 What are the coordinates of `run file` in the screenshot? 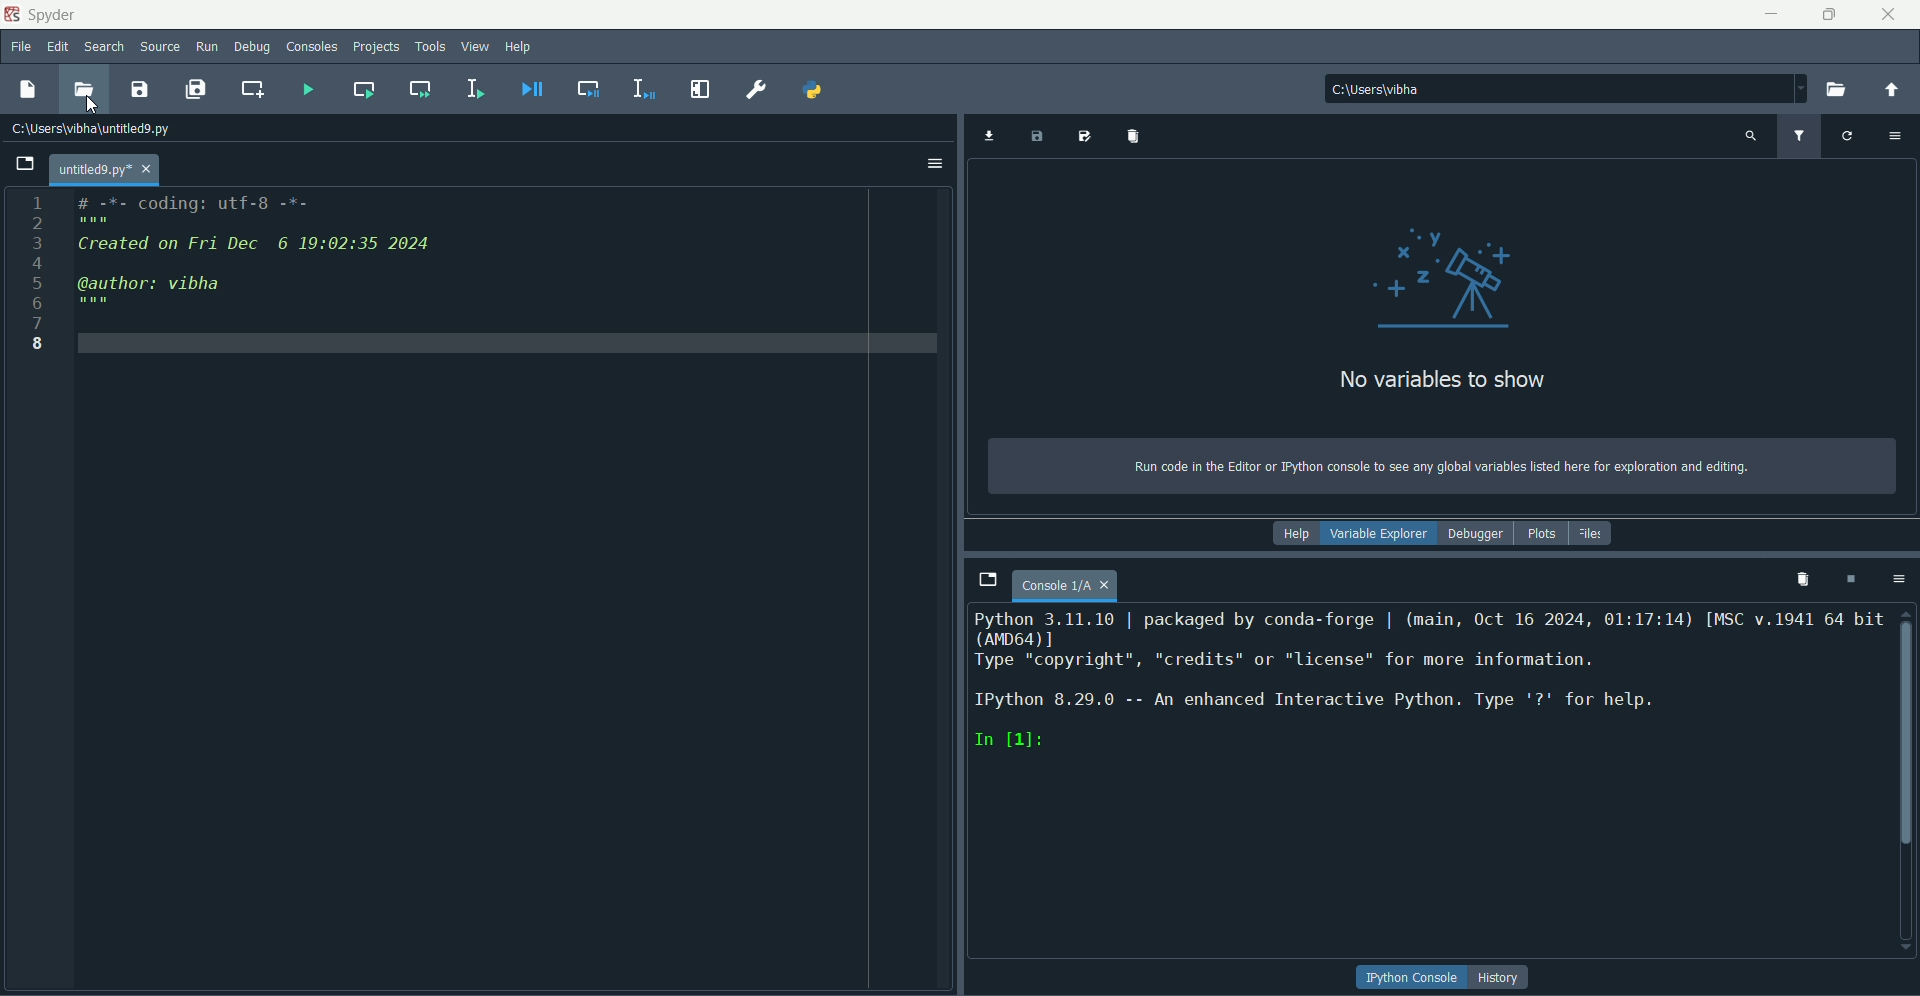 It's located at (309, 88).